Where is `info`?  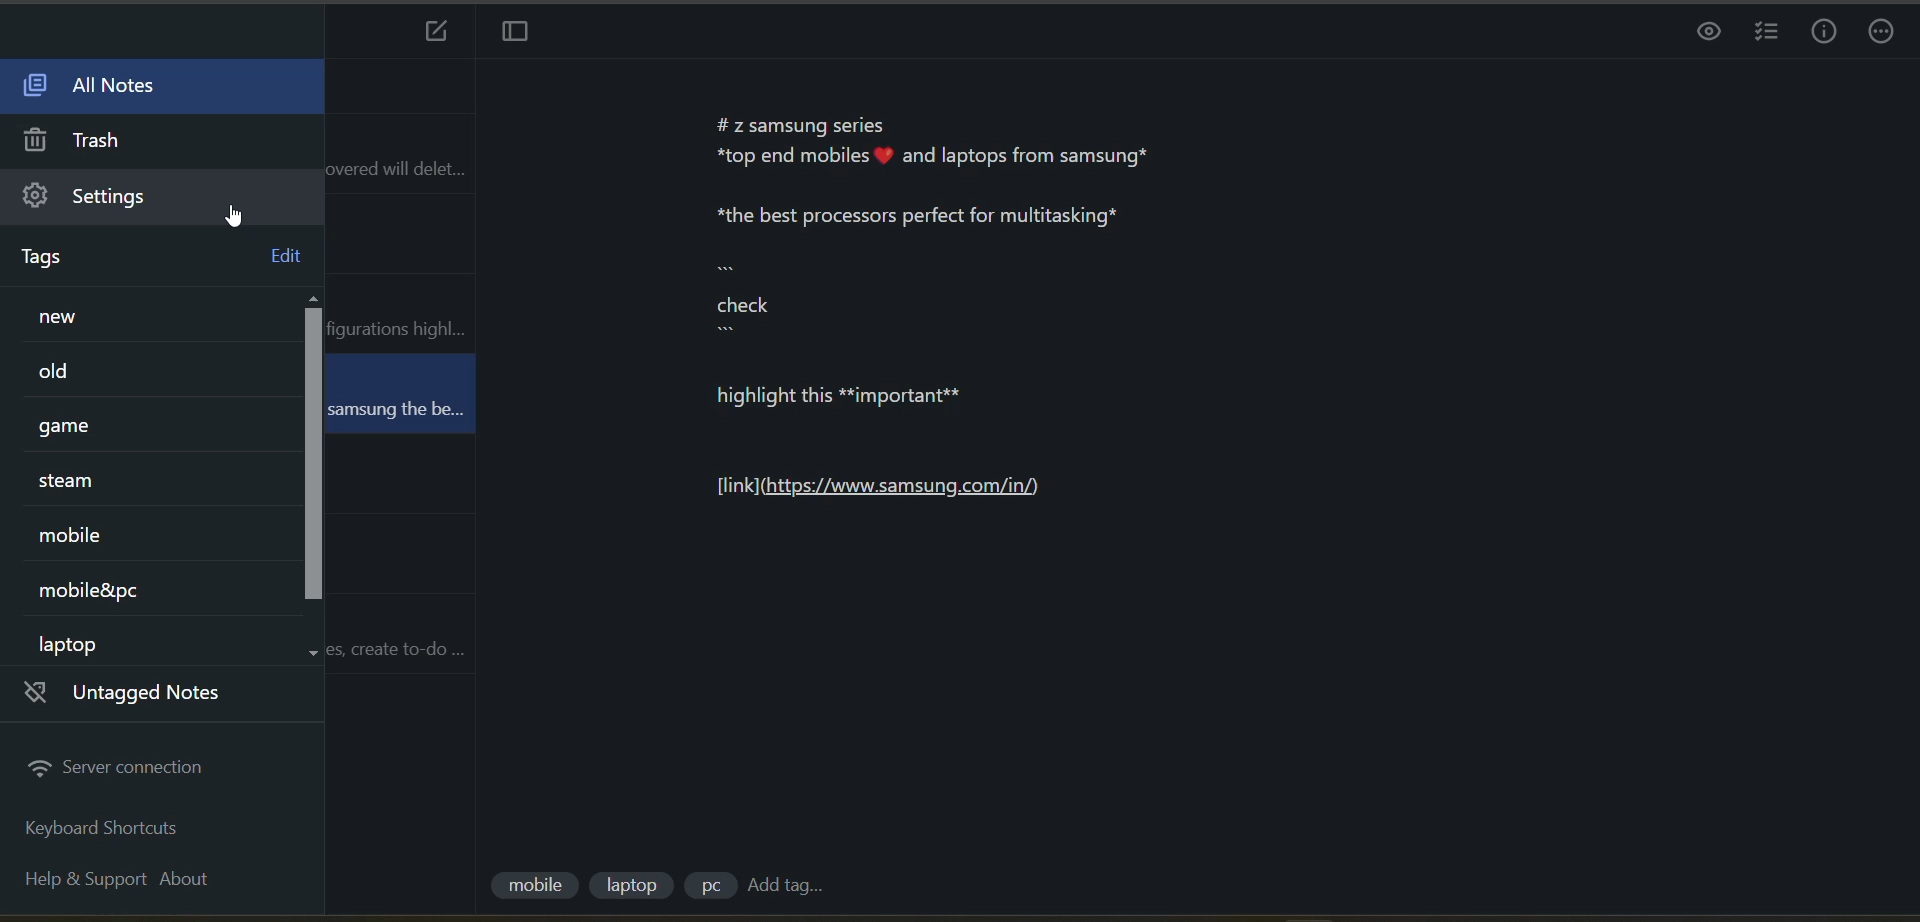
info is located at coordinates (1822, 33).